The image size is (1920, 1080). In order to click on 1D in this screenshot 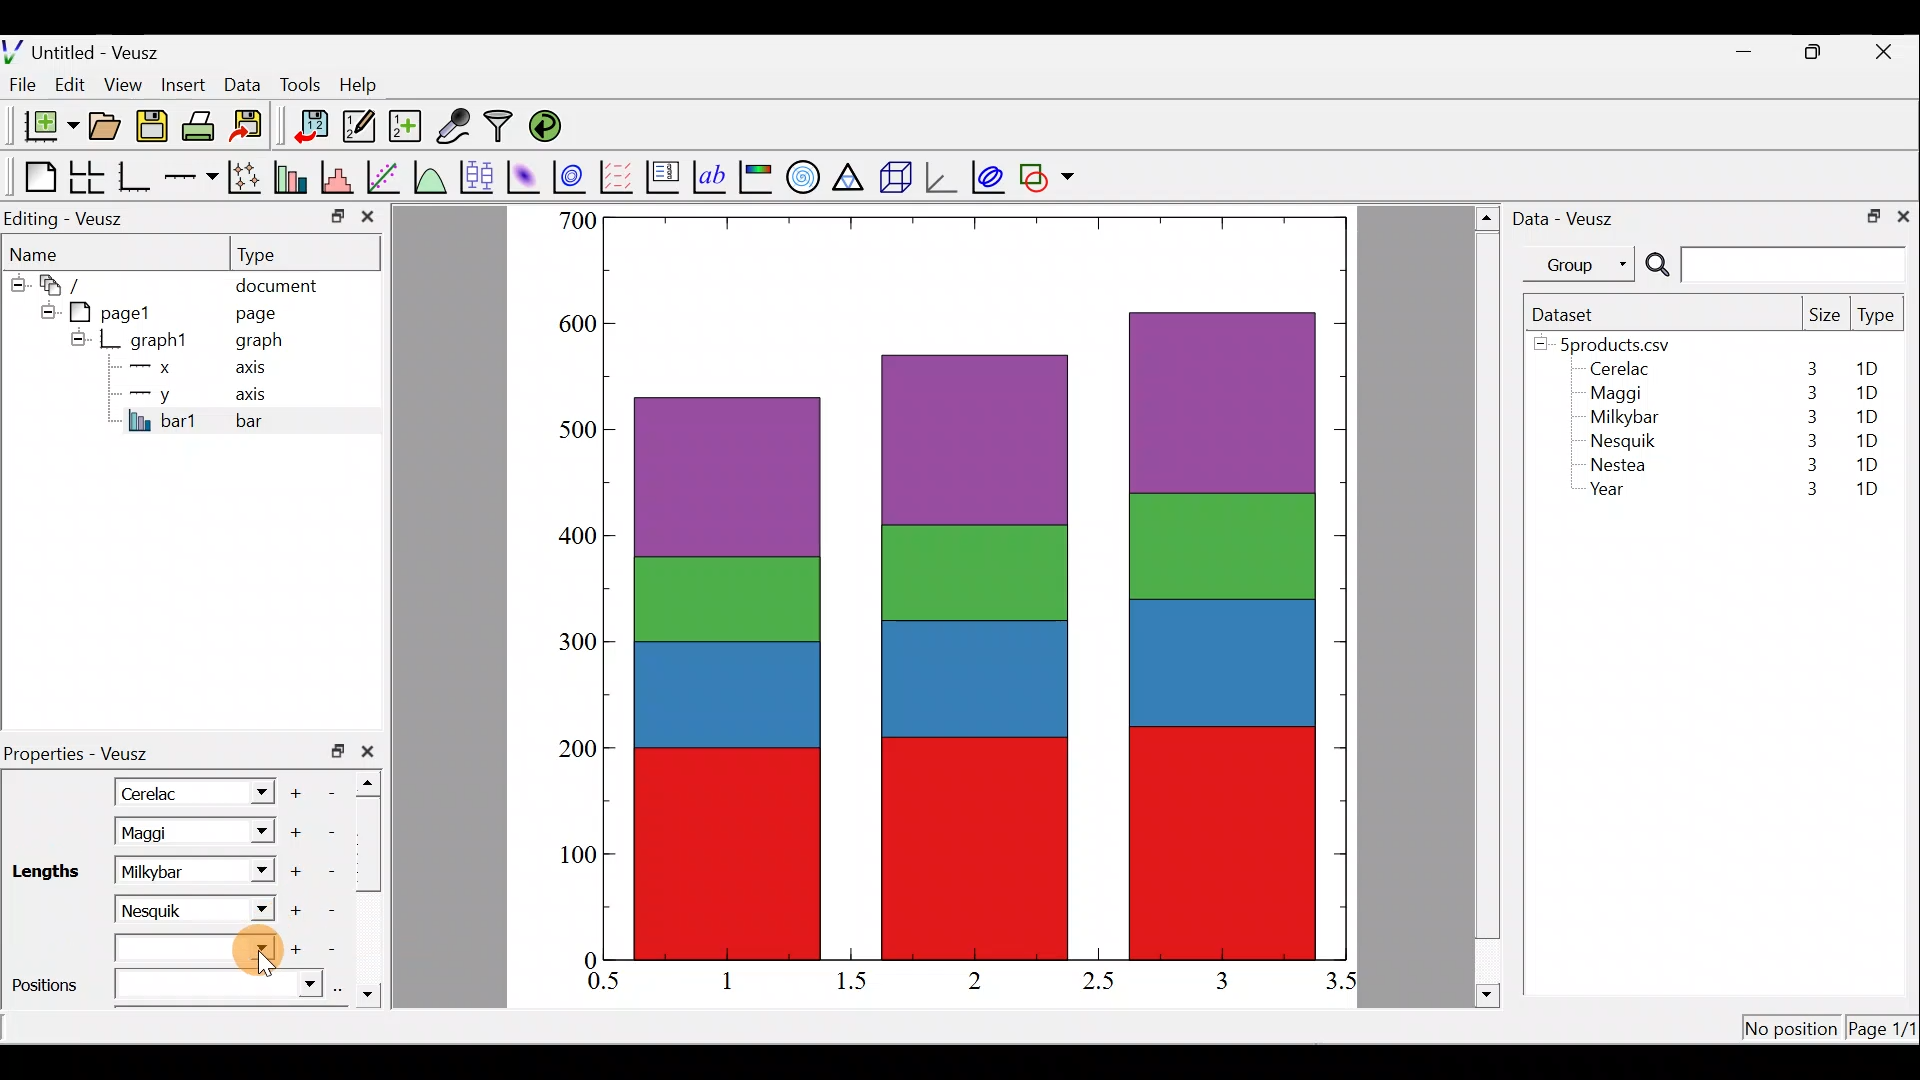, I will do `click(1867, 464)`.